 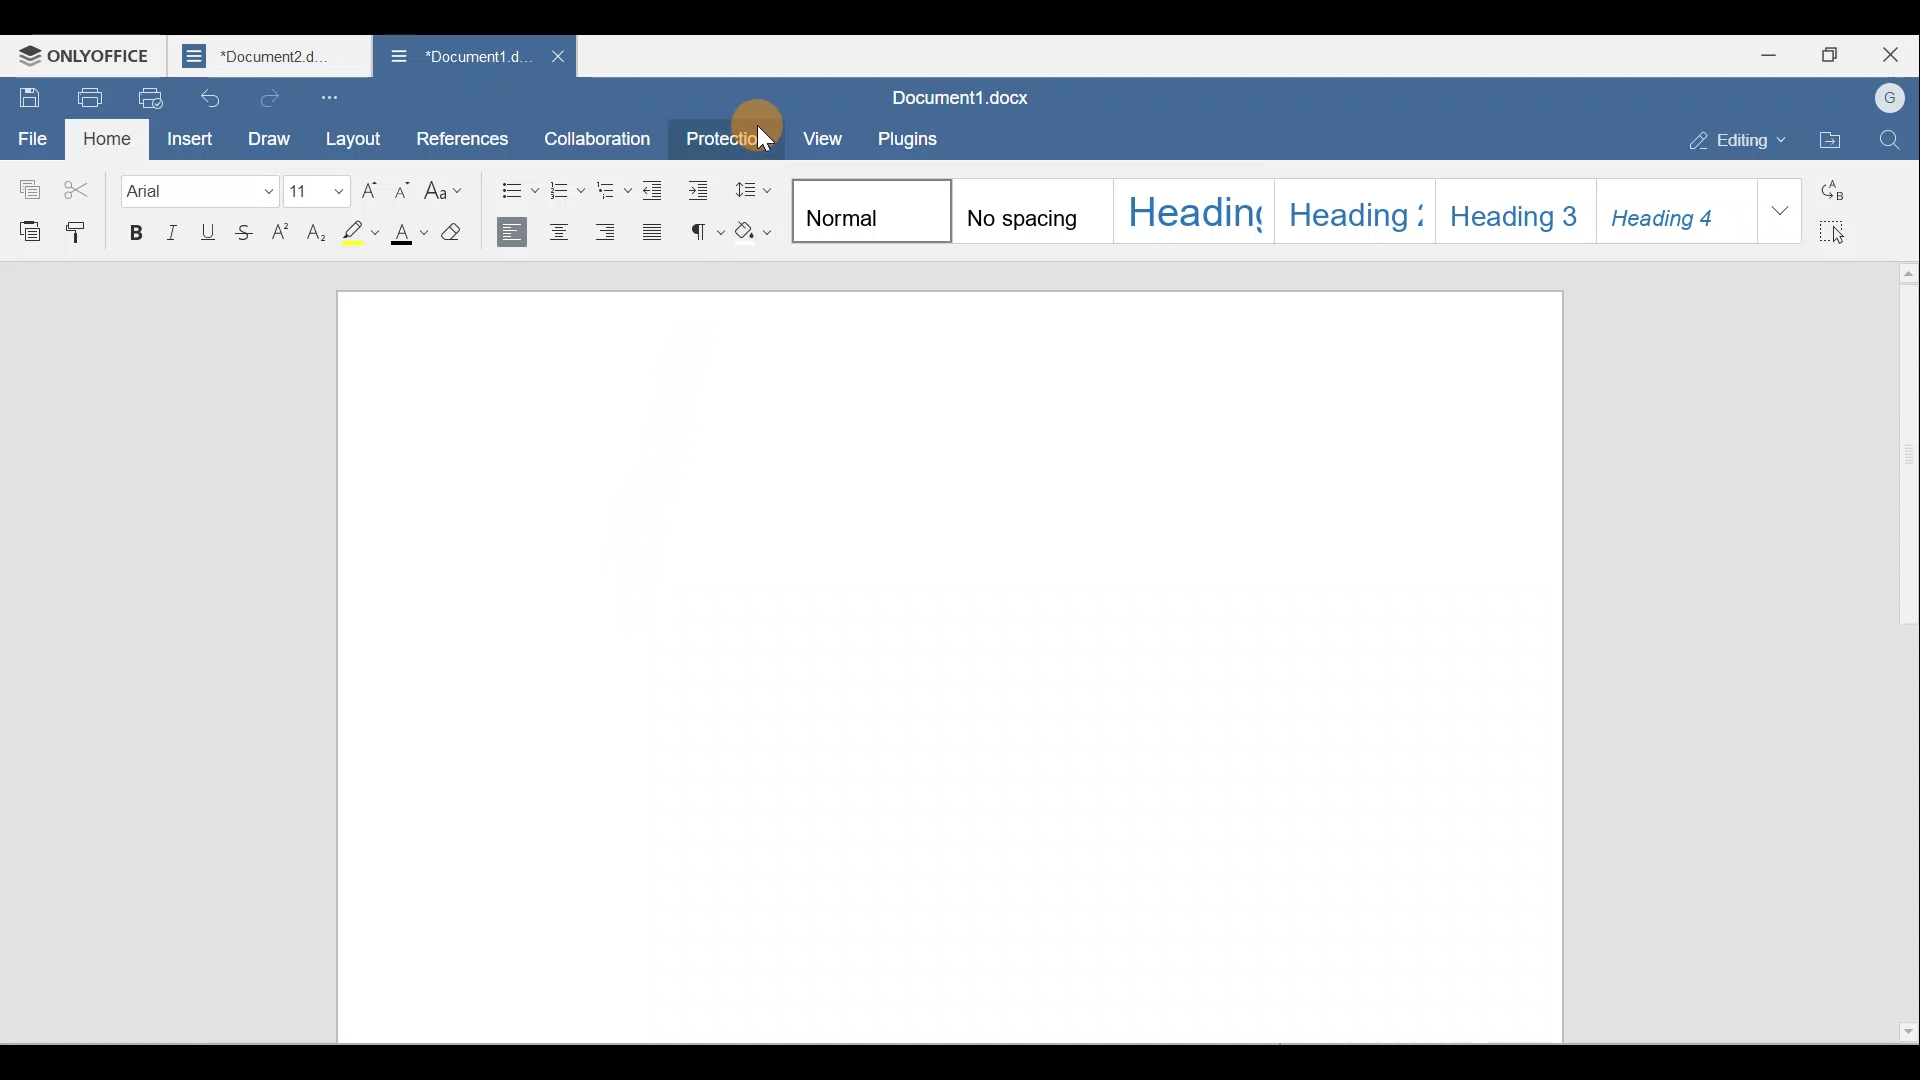 I want to click on Highlight color, so click(x=365, y=234).